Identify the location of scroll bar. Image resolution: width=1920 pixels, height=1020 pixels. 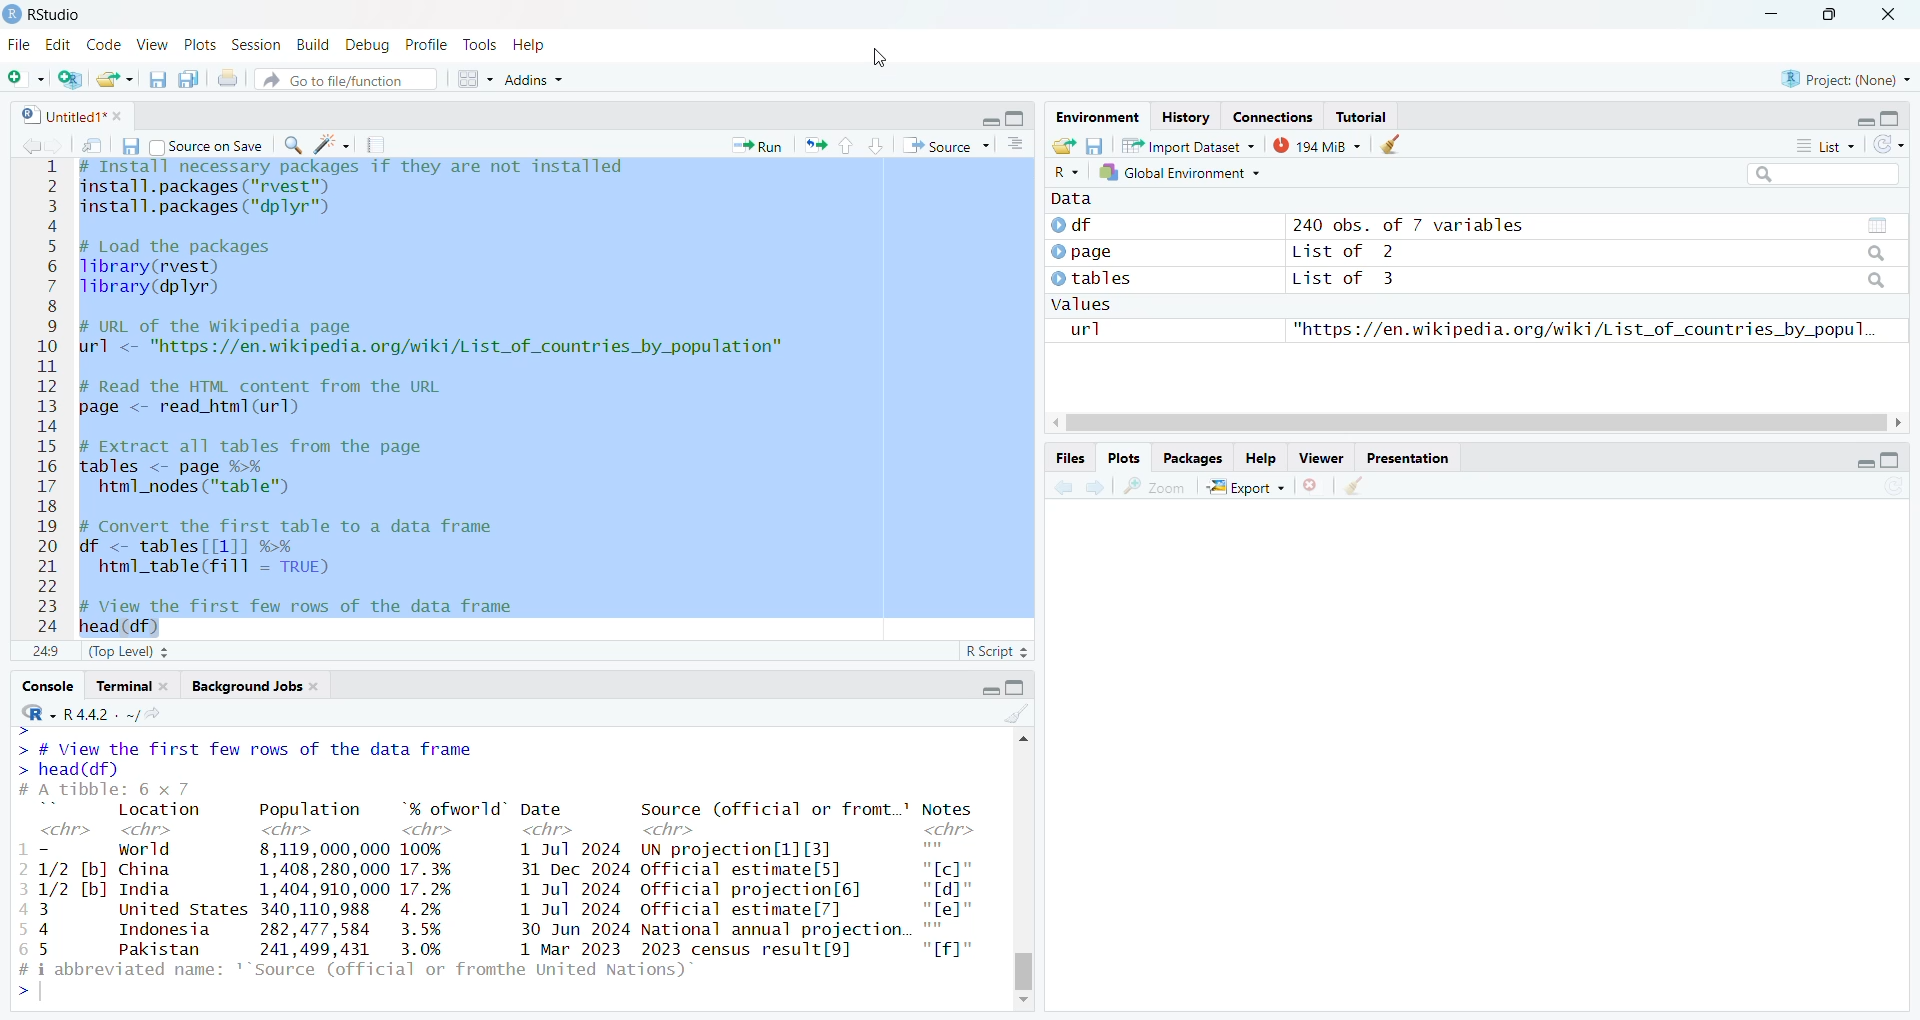
(1478, 423).